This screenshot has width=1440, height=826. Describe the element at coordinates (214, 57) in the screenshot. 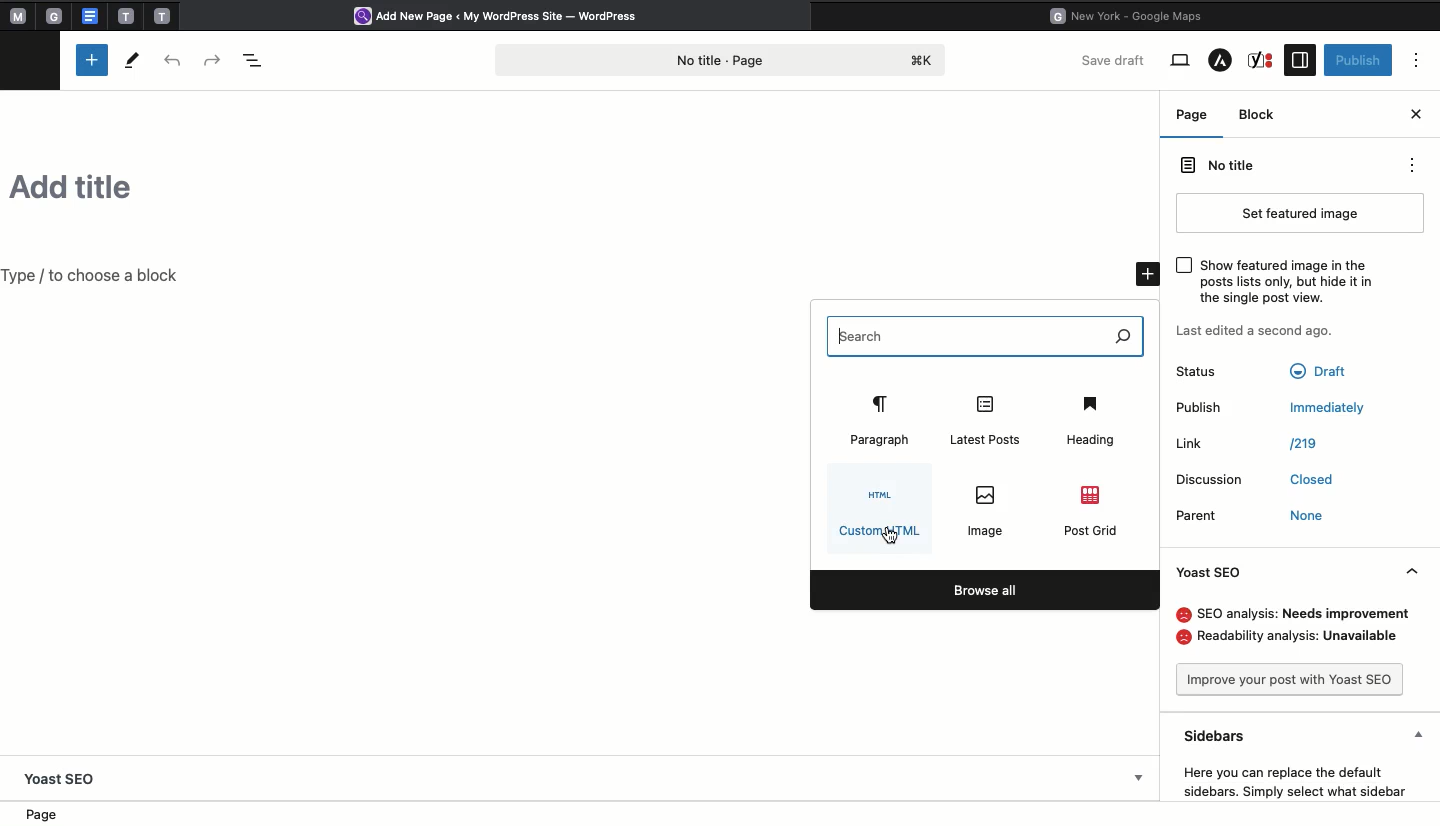

I see `Redo` at that location.